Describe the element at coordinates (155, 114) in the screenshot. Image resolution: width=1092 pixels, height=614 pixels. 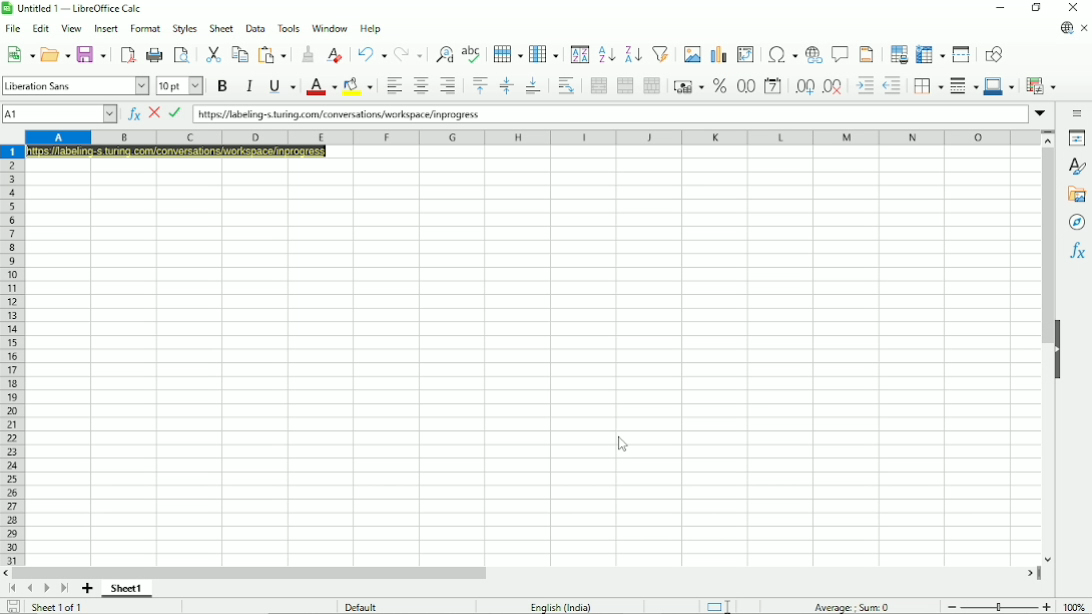
I see `Cancel` at that location.